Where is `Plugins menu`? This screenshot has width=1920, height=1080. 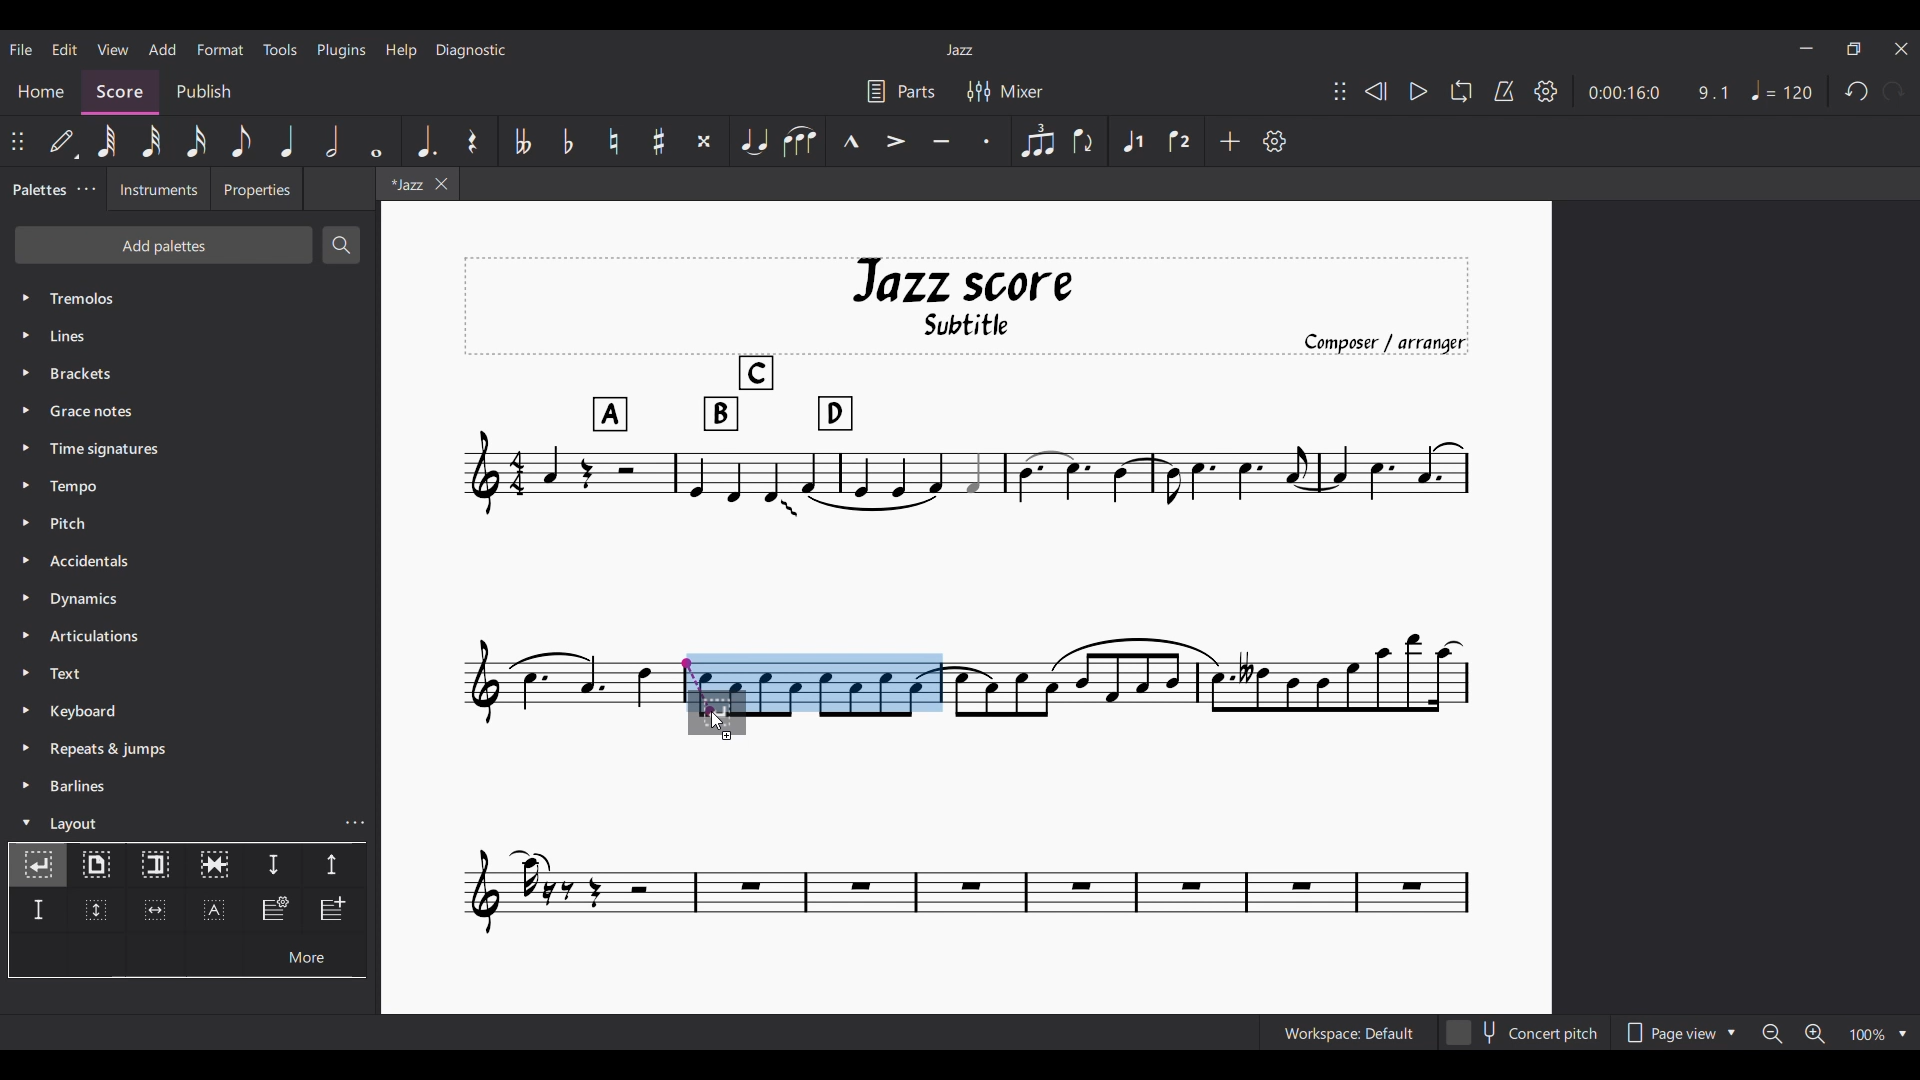
Plugins menu is located at coordinates (341, 50).